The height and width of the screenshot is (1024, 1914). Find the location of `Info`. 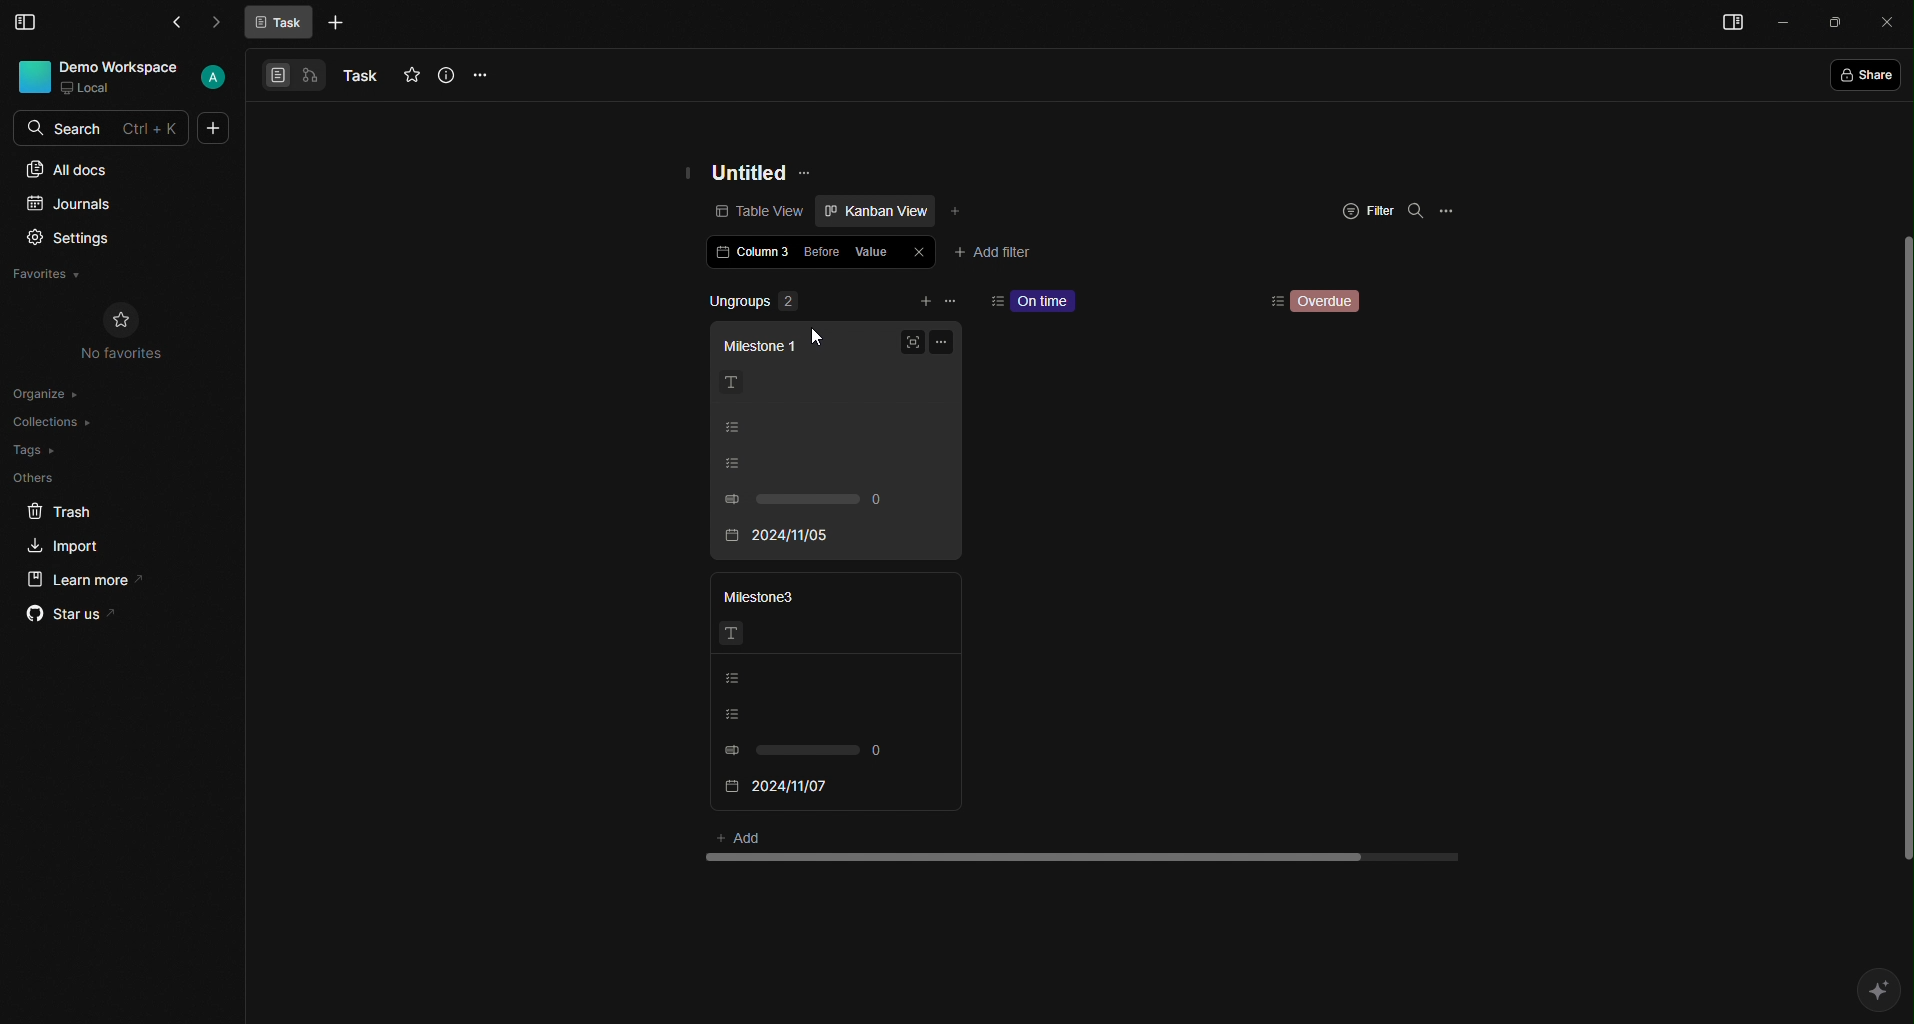

Info is located at coordinates (444, 74).